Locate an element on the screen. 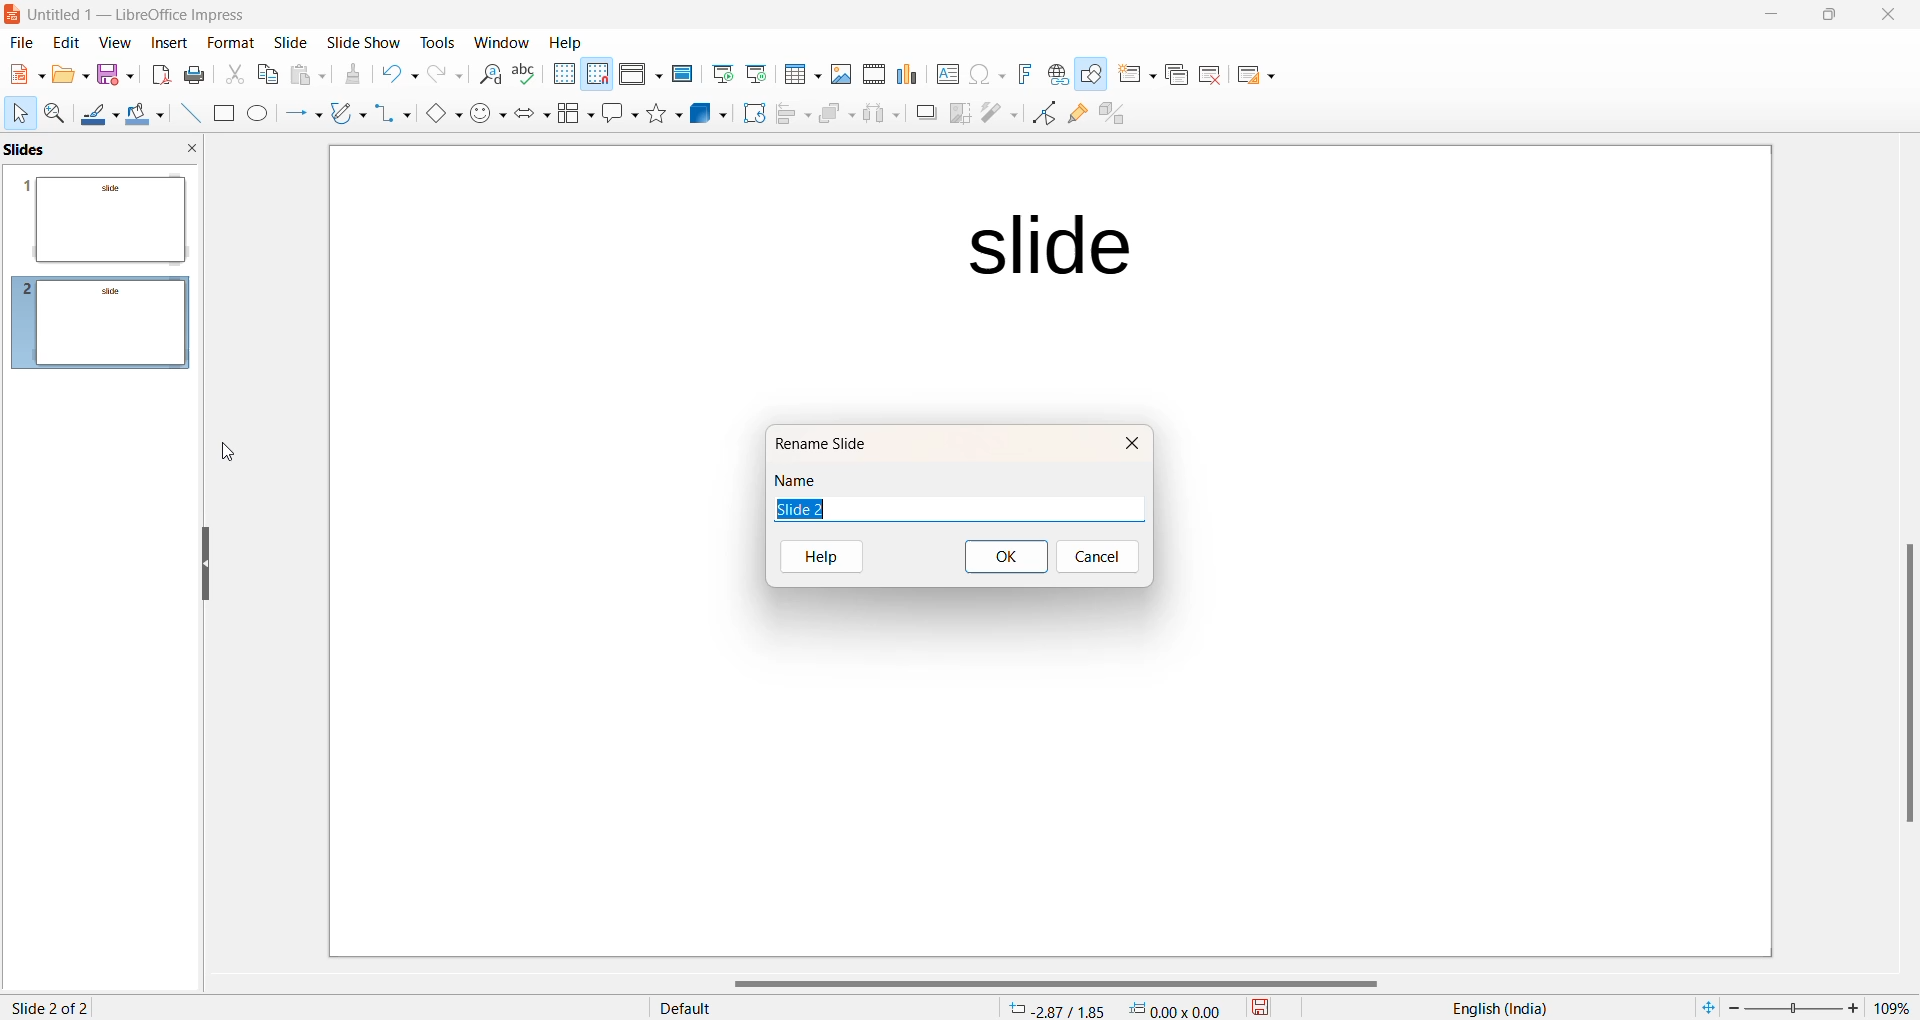 The width and height of the screenshot is (1920, 1020). minimize is located at coordinates (1766, 17).